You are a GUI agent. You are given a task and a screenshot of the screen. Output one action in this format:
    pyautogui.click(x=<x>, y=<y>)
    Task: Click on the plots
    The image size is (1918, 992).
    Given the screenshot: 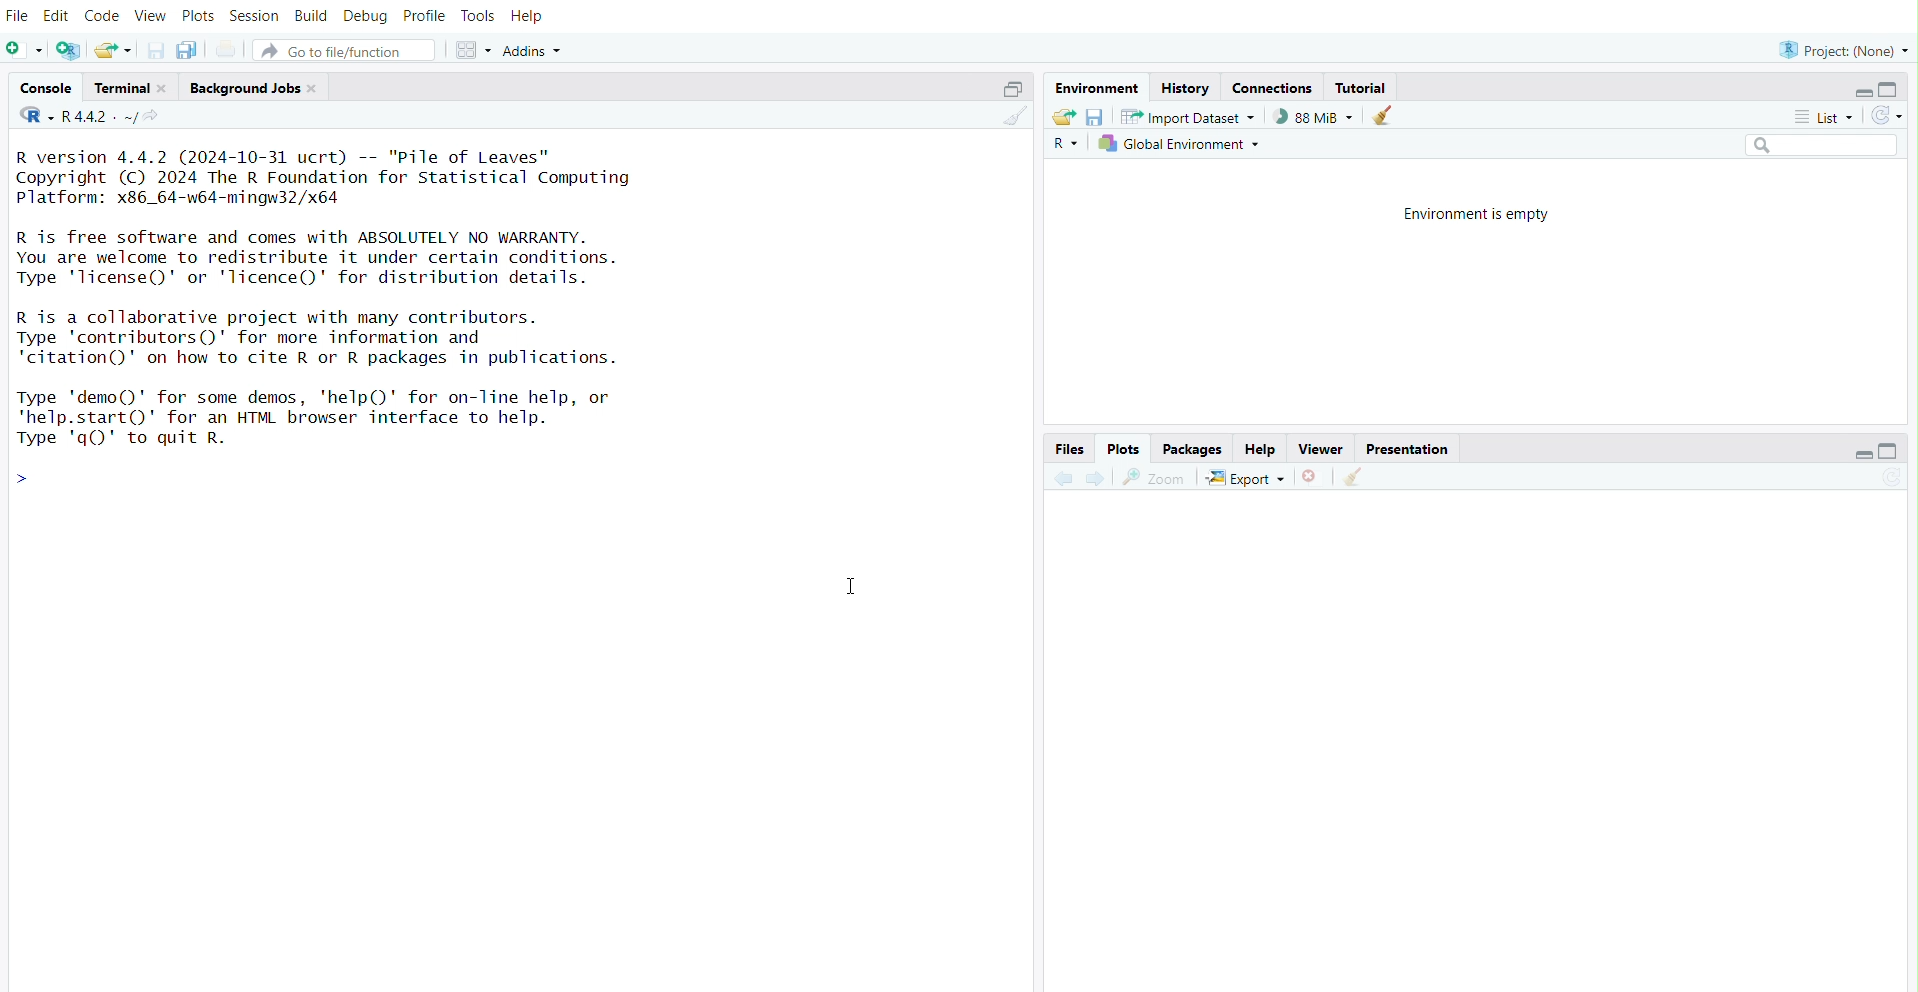 What is the action you would take?
    pyautogui.click(x=1125, y=449)
    